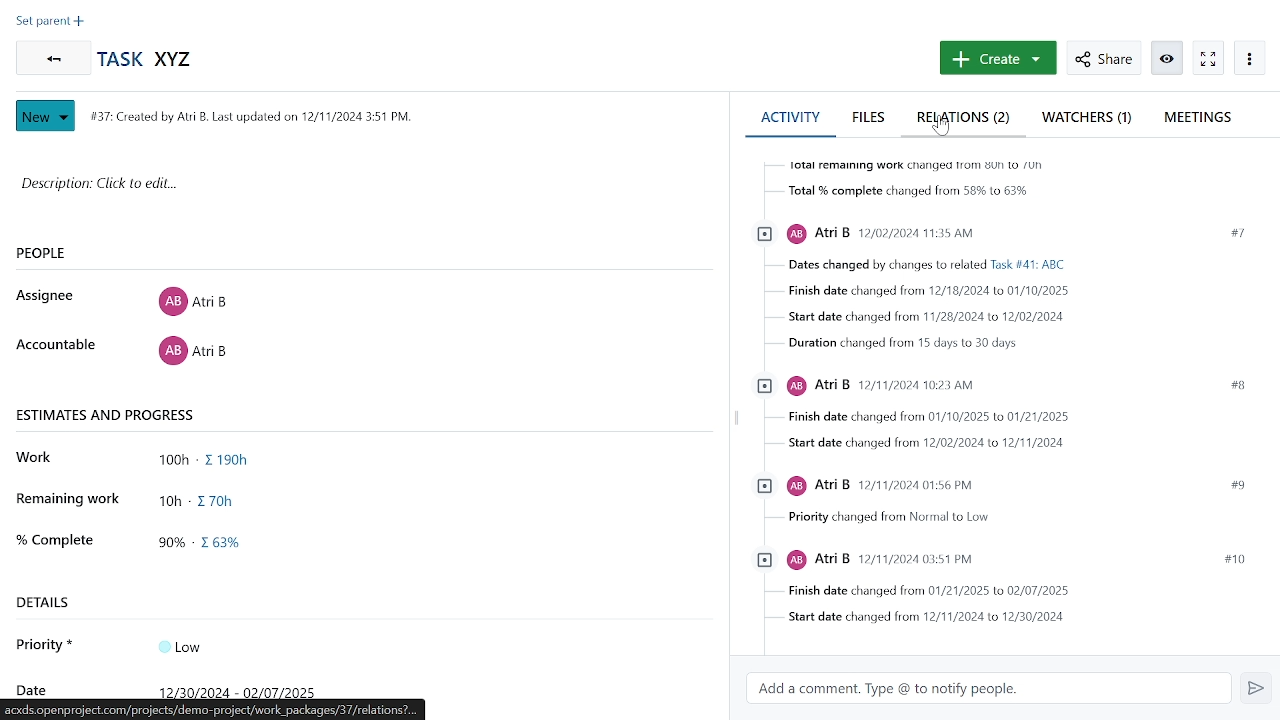 The image size is (1280, 720). What do you see at coordinates (215, 711) in the screenshot?
I see `acxds.openproject.com/projects/demo-project/work_packages/37/relations?..` at bounding box center [215, 711].